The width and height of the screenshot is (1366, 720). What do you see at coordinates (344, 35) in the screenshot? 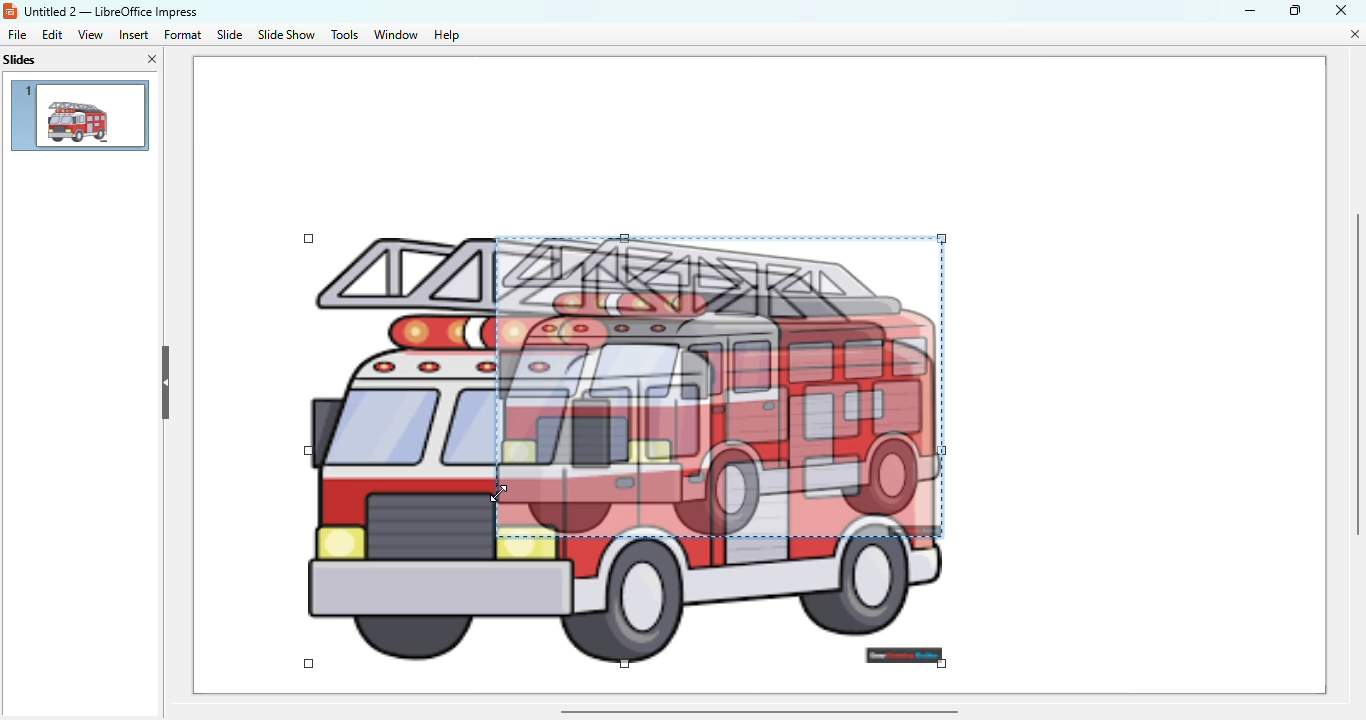
I see `tools` at bounding box center [344, 35].